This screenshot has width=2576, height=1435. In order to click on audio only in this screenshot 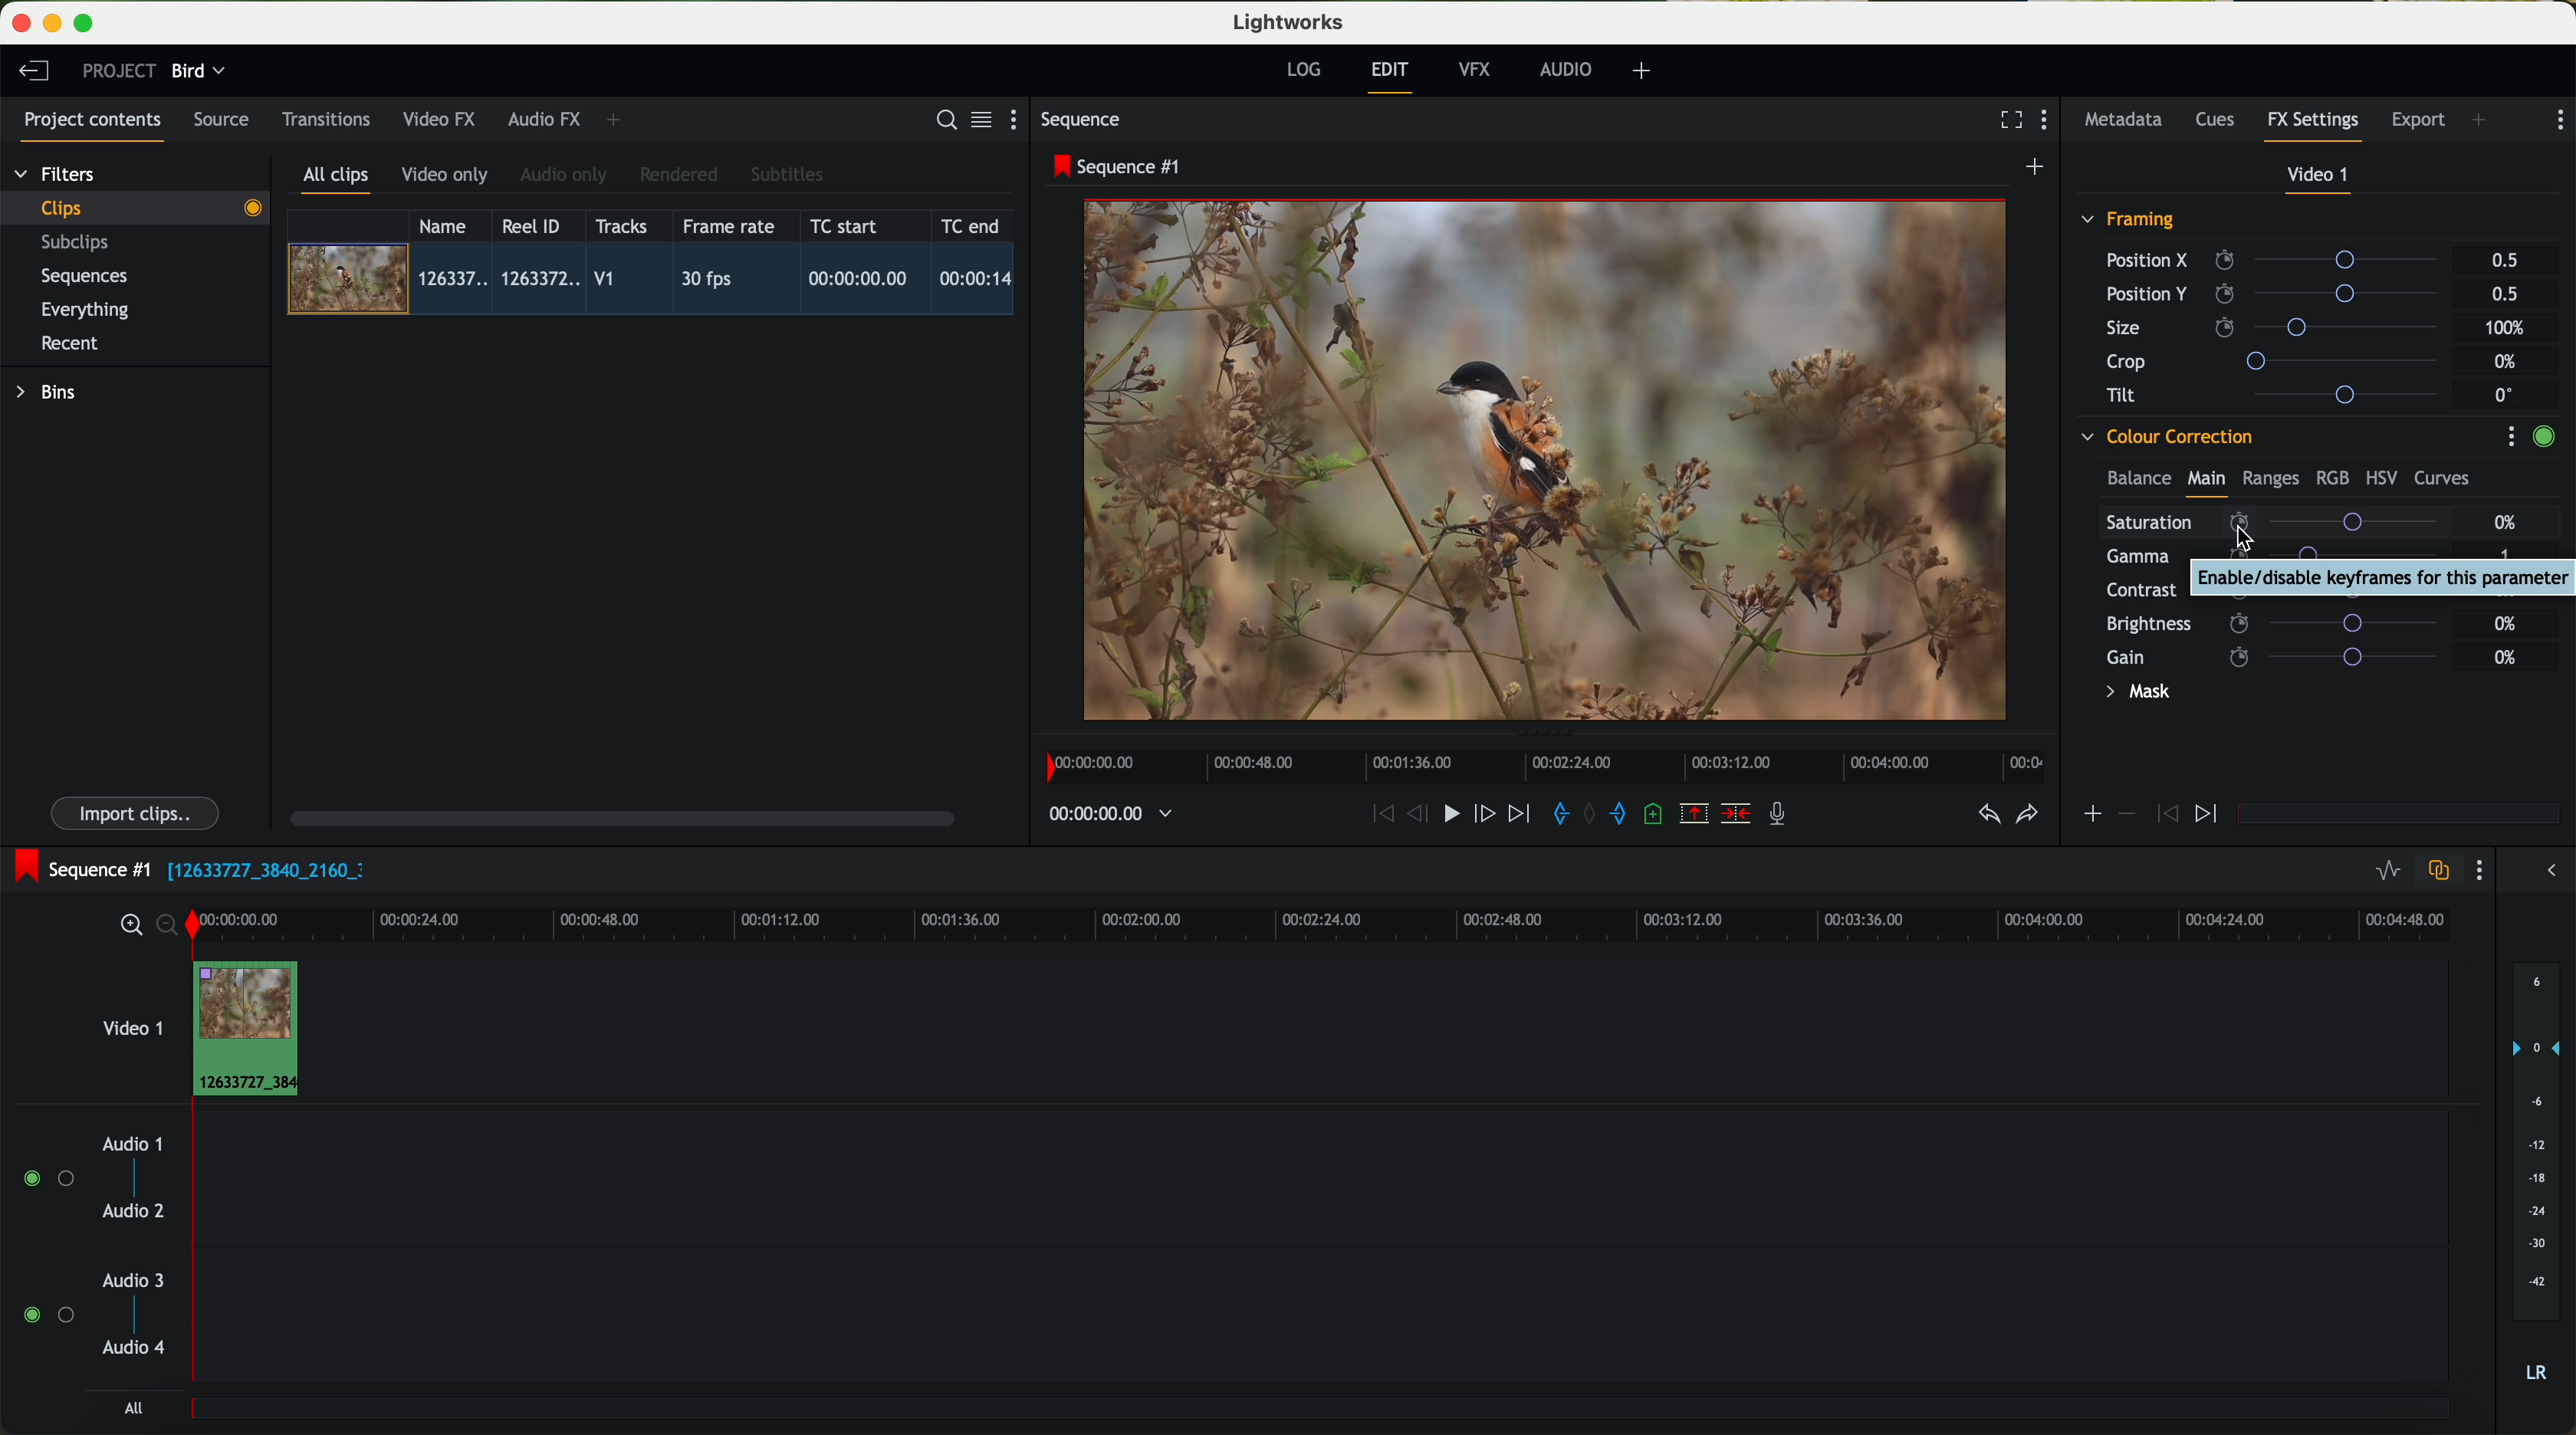, I will do `click(565, 175)`.